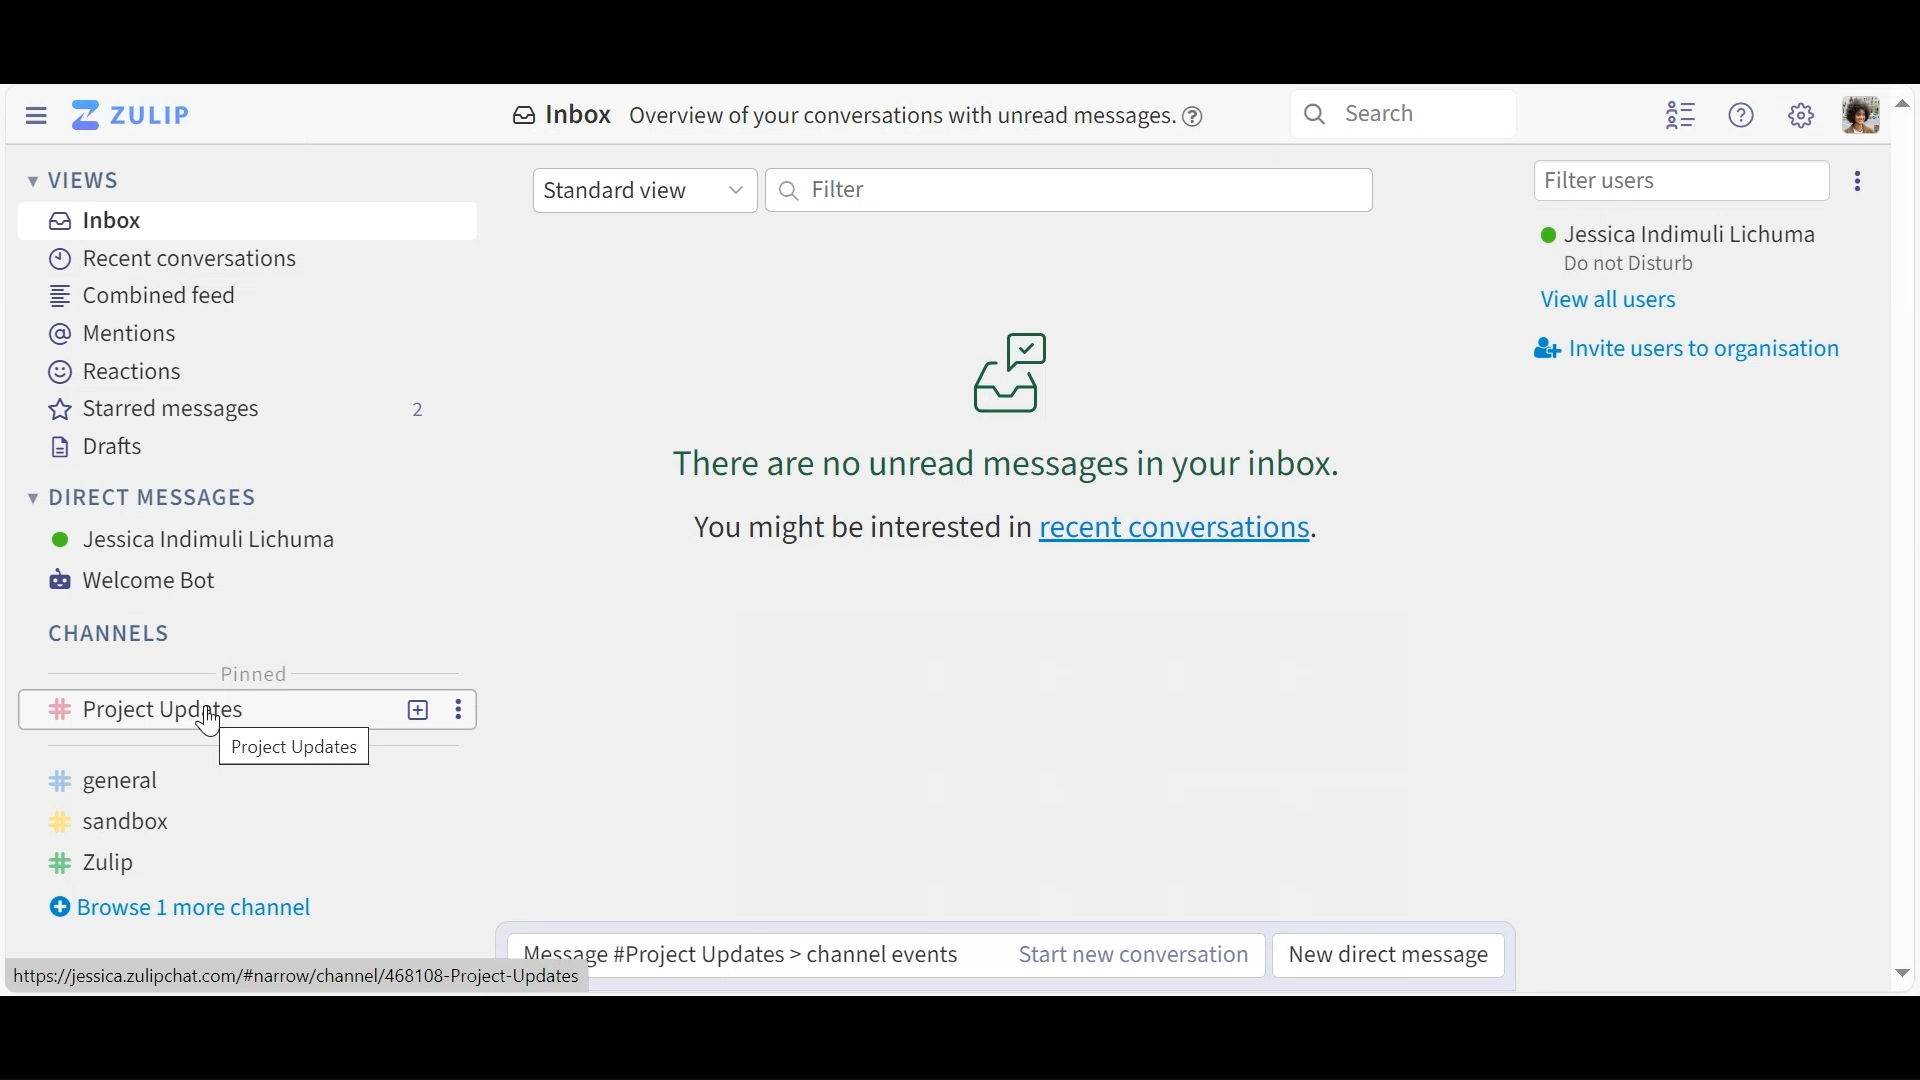 The width and height of the screenshot is (1920, 1080). Describe the element at coordinates (1024, 393) in the screenshot. I see `no unread messages in your inbox` at that location.